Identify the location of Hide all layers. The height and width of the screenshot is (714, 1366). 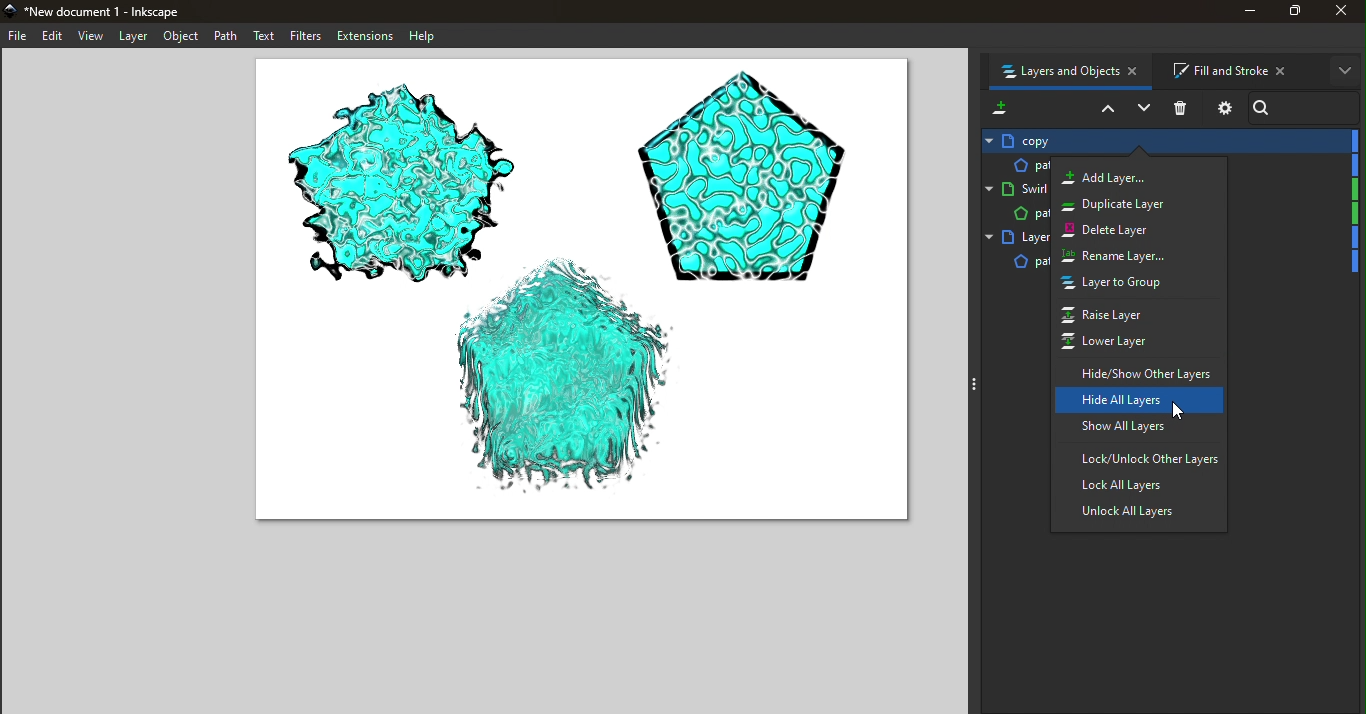
(1141, 401).